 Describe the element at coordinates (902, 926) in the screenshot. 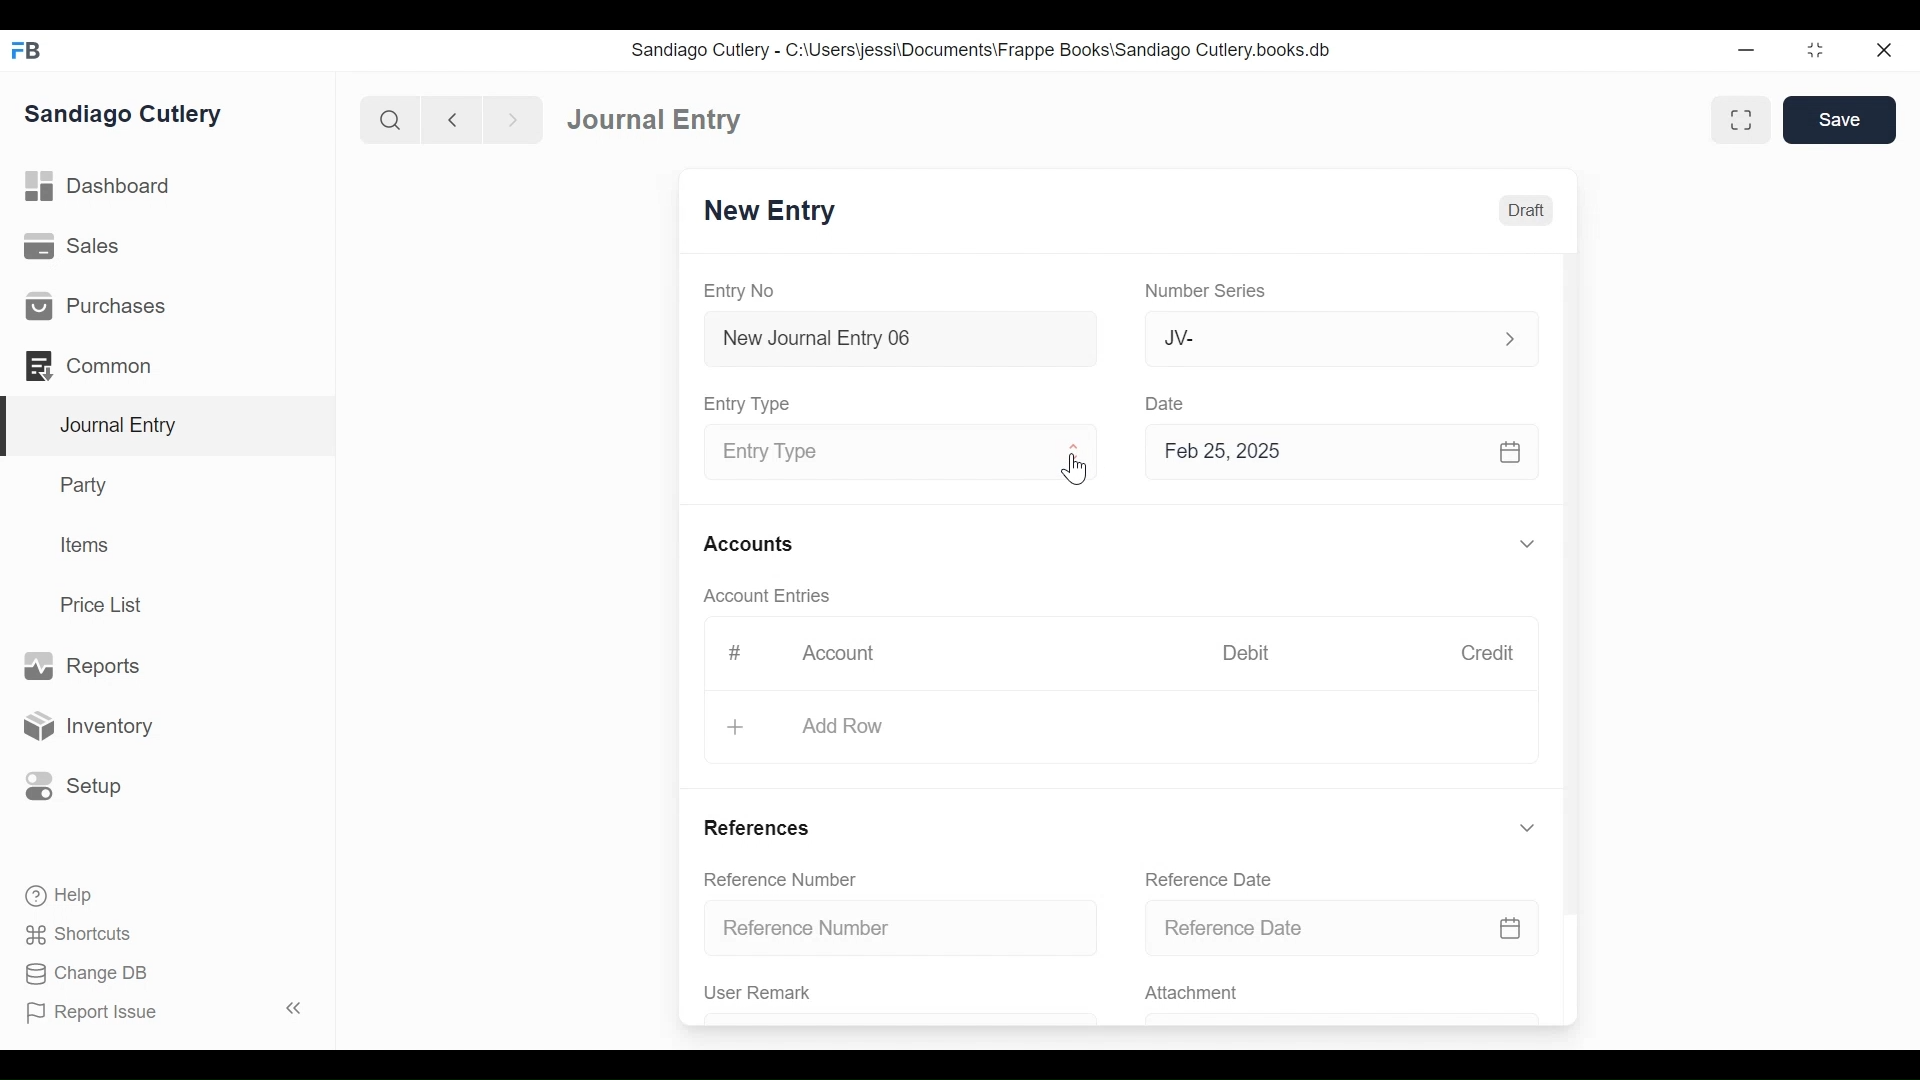

I see `Reference Number` at that location.